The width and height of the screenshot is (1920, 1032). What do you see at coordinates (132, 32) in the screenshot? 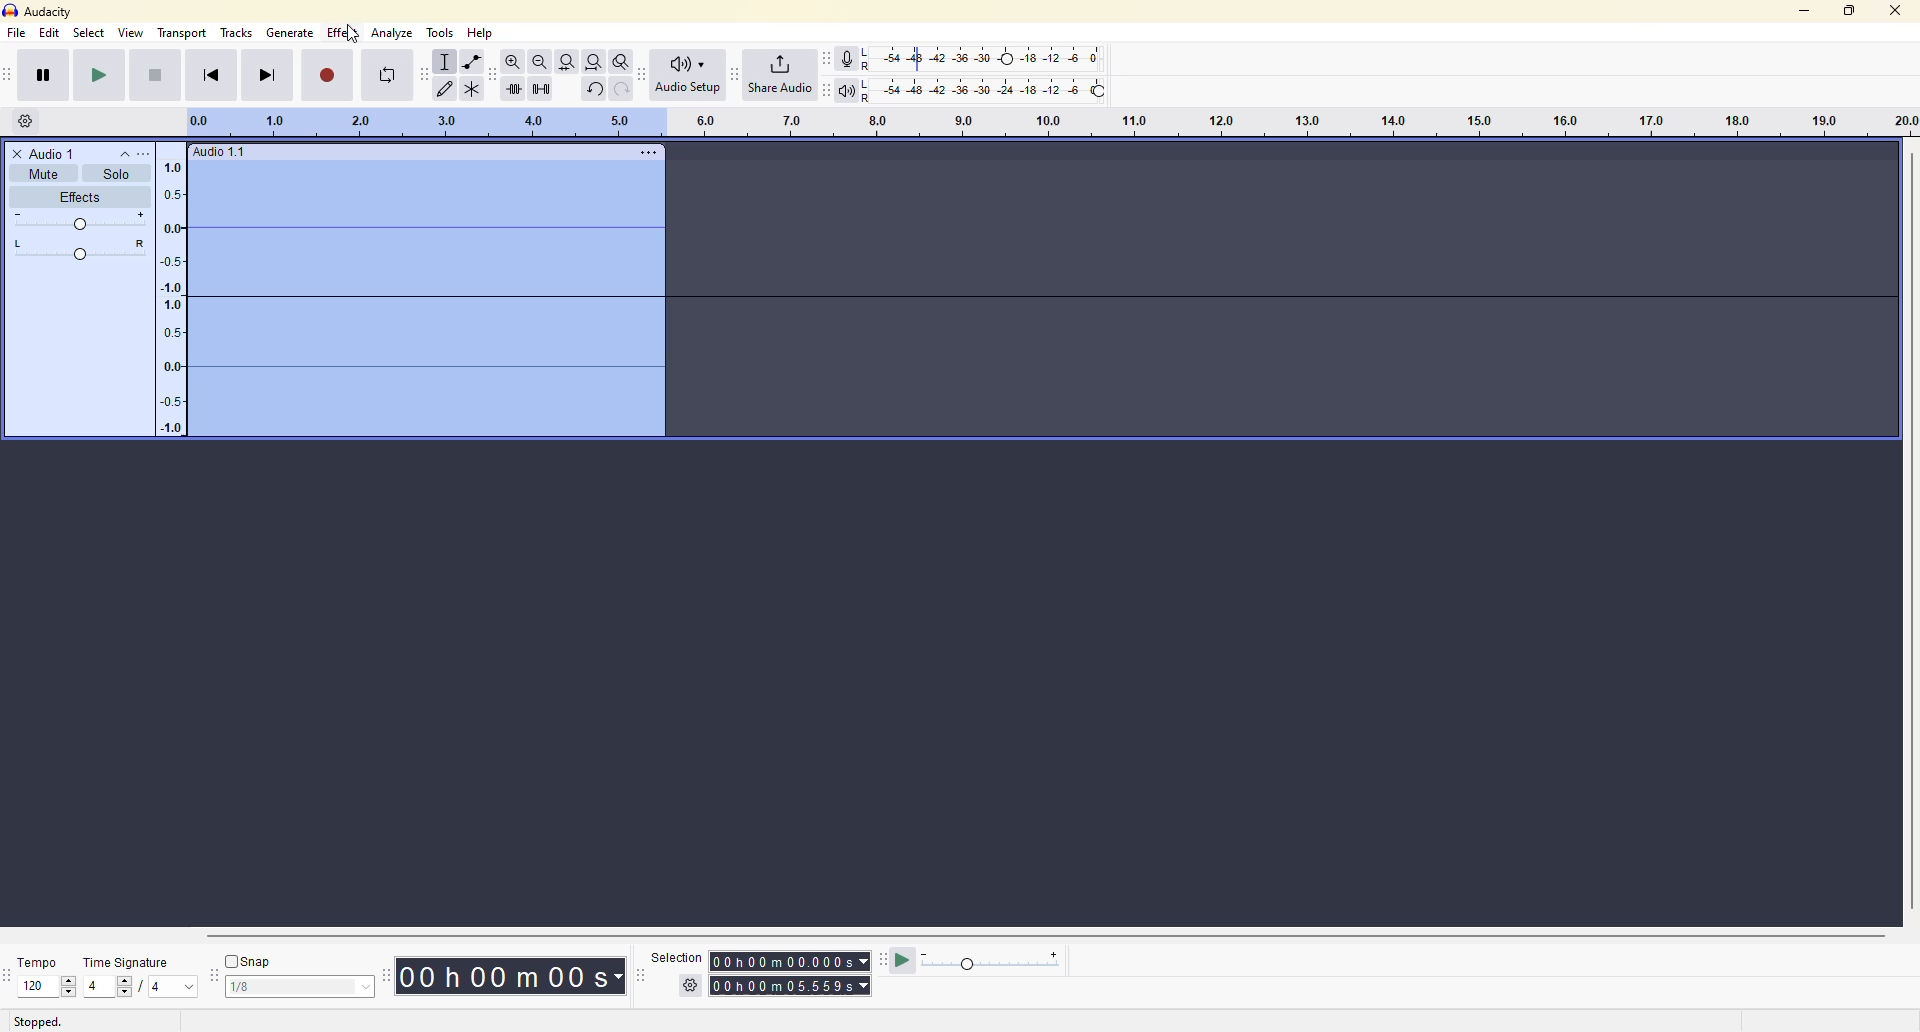
I see `view` at bounding box center [132, 32].